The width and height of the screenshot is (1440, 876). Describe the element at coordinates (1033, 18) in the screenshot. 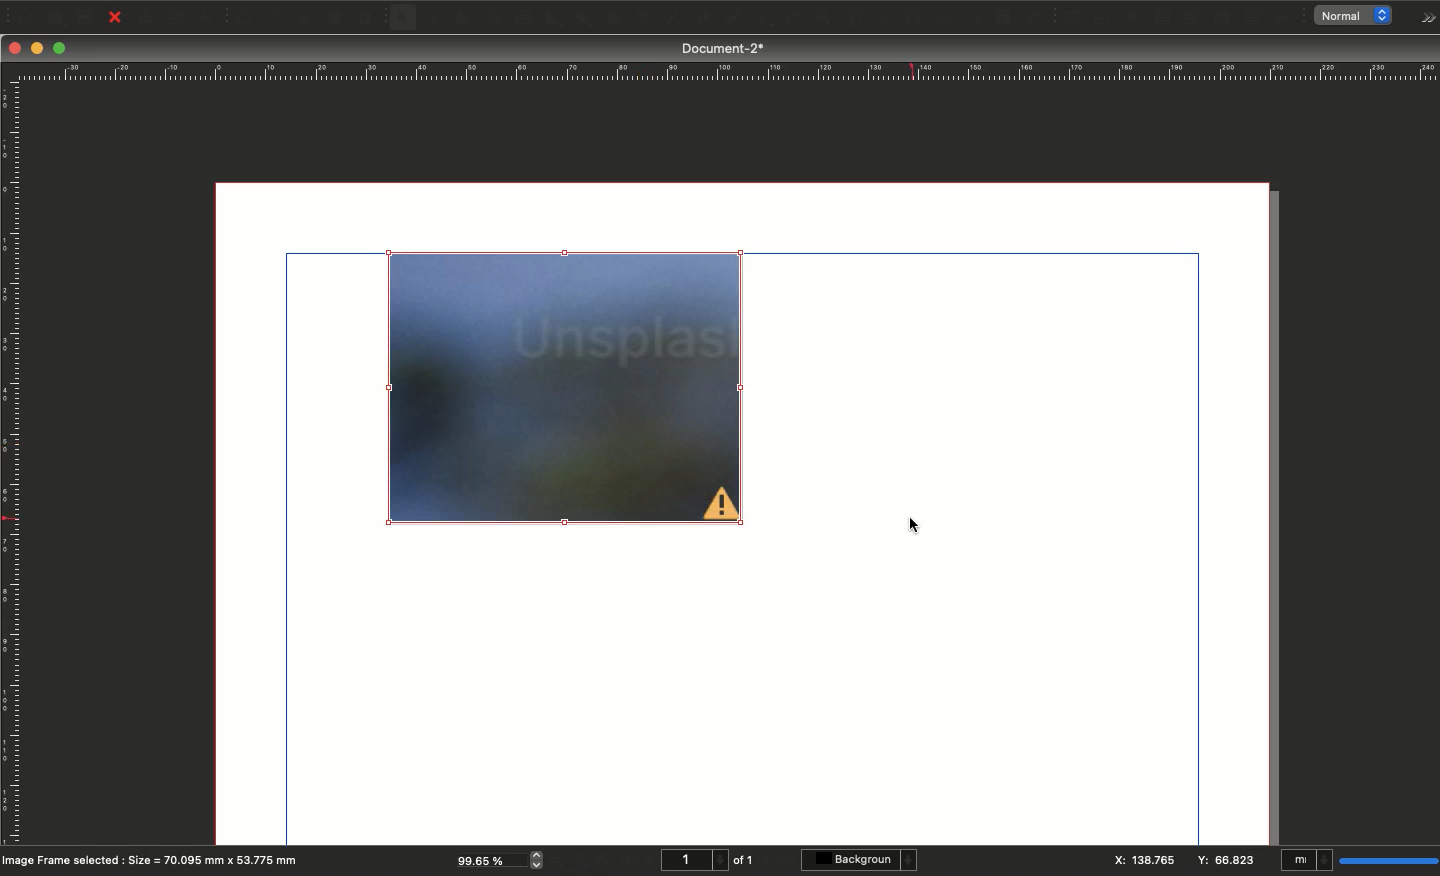

I see `Eye dropper` at that location.